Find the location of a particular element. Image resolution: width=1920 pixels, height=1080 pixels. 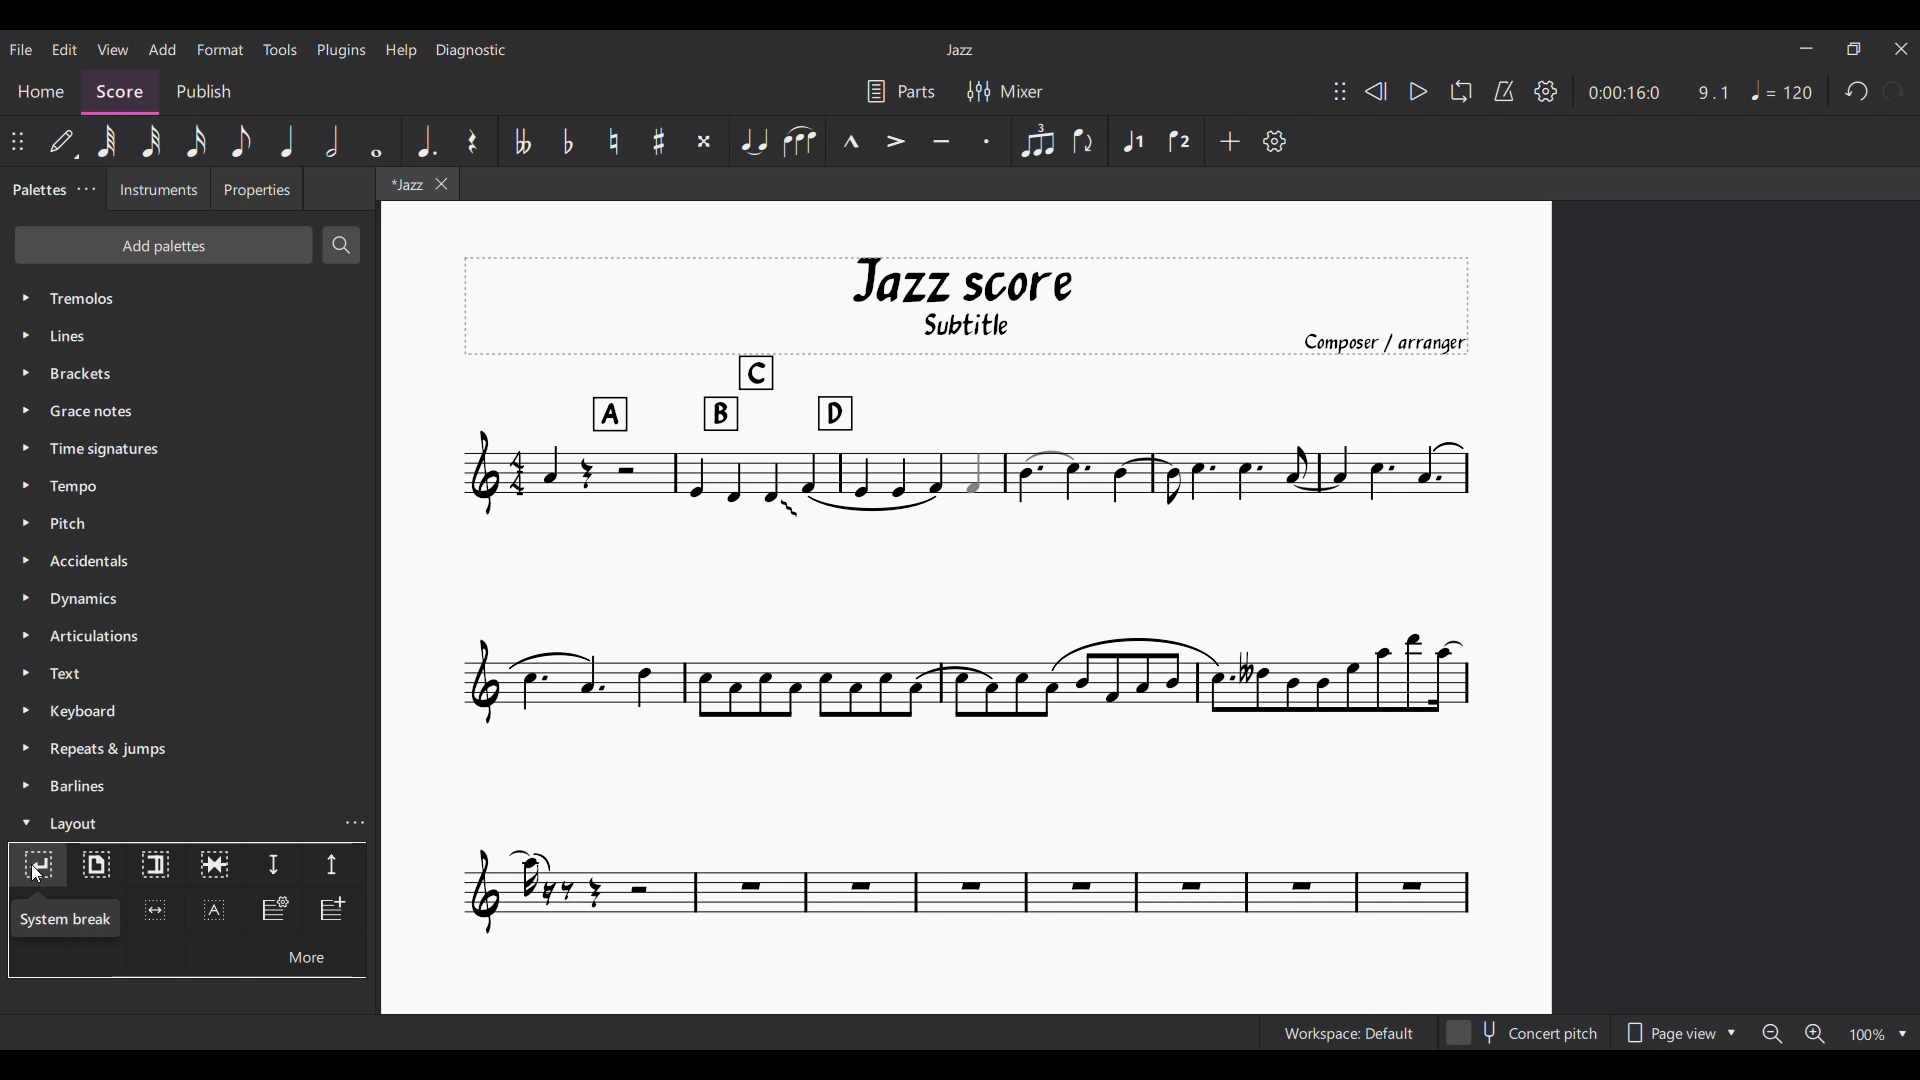

Concert pitch toggle is located at coordinates (1525, 1032).